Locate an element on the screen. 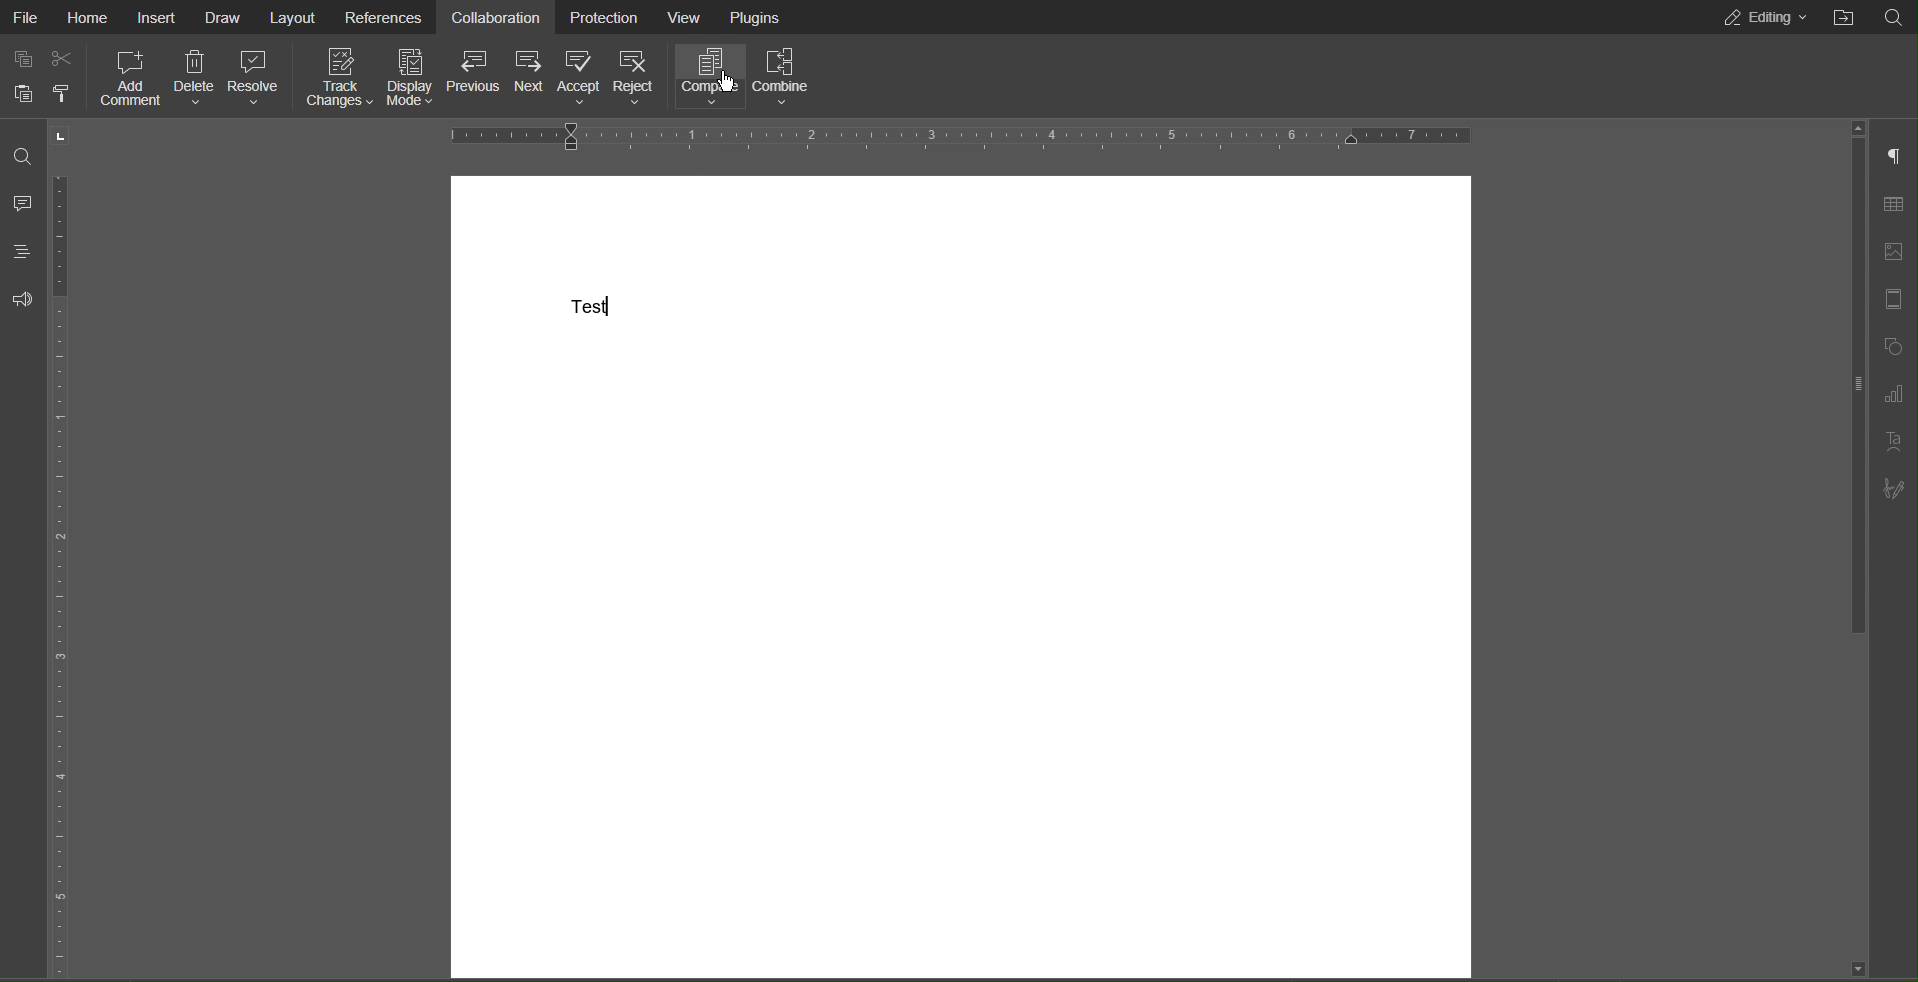 This screenshot has width=1918, height=982. Insert is located at coordinates (159, 17).